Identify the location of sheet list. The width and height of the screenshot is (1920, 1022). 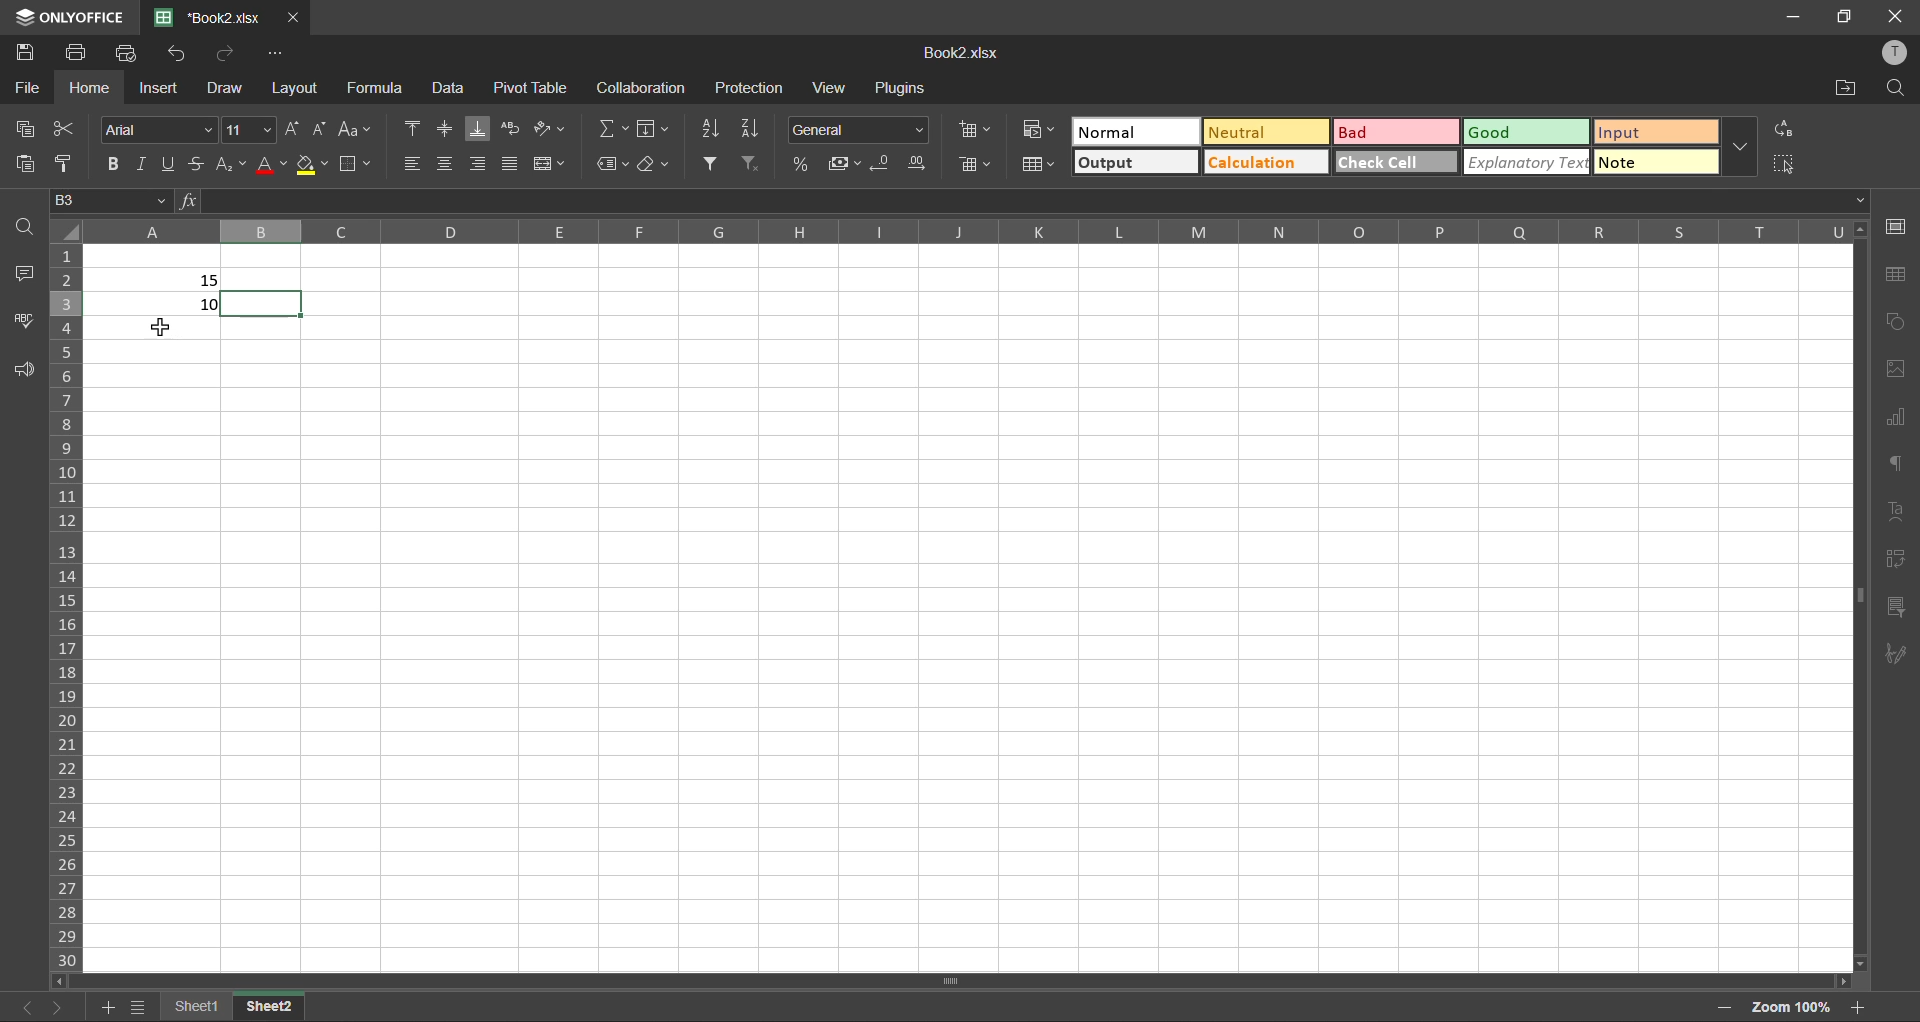
(137, 1008).